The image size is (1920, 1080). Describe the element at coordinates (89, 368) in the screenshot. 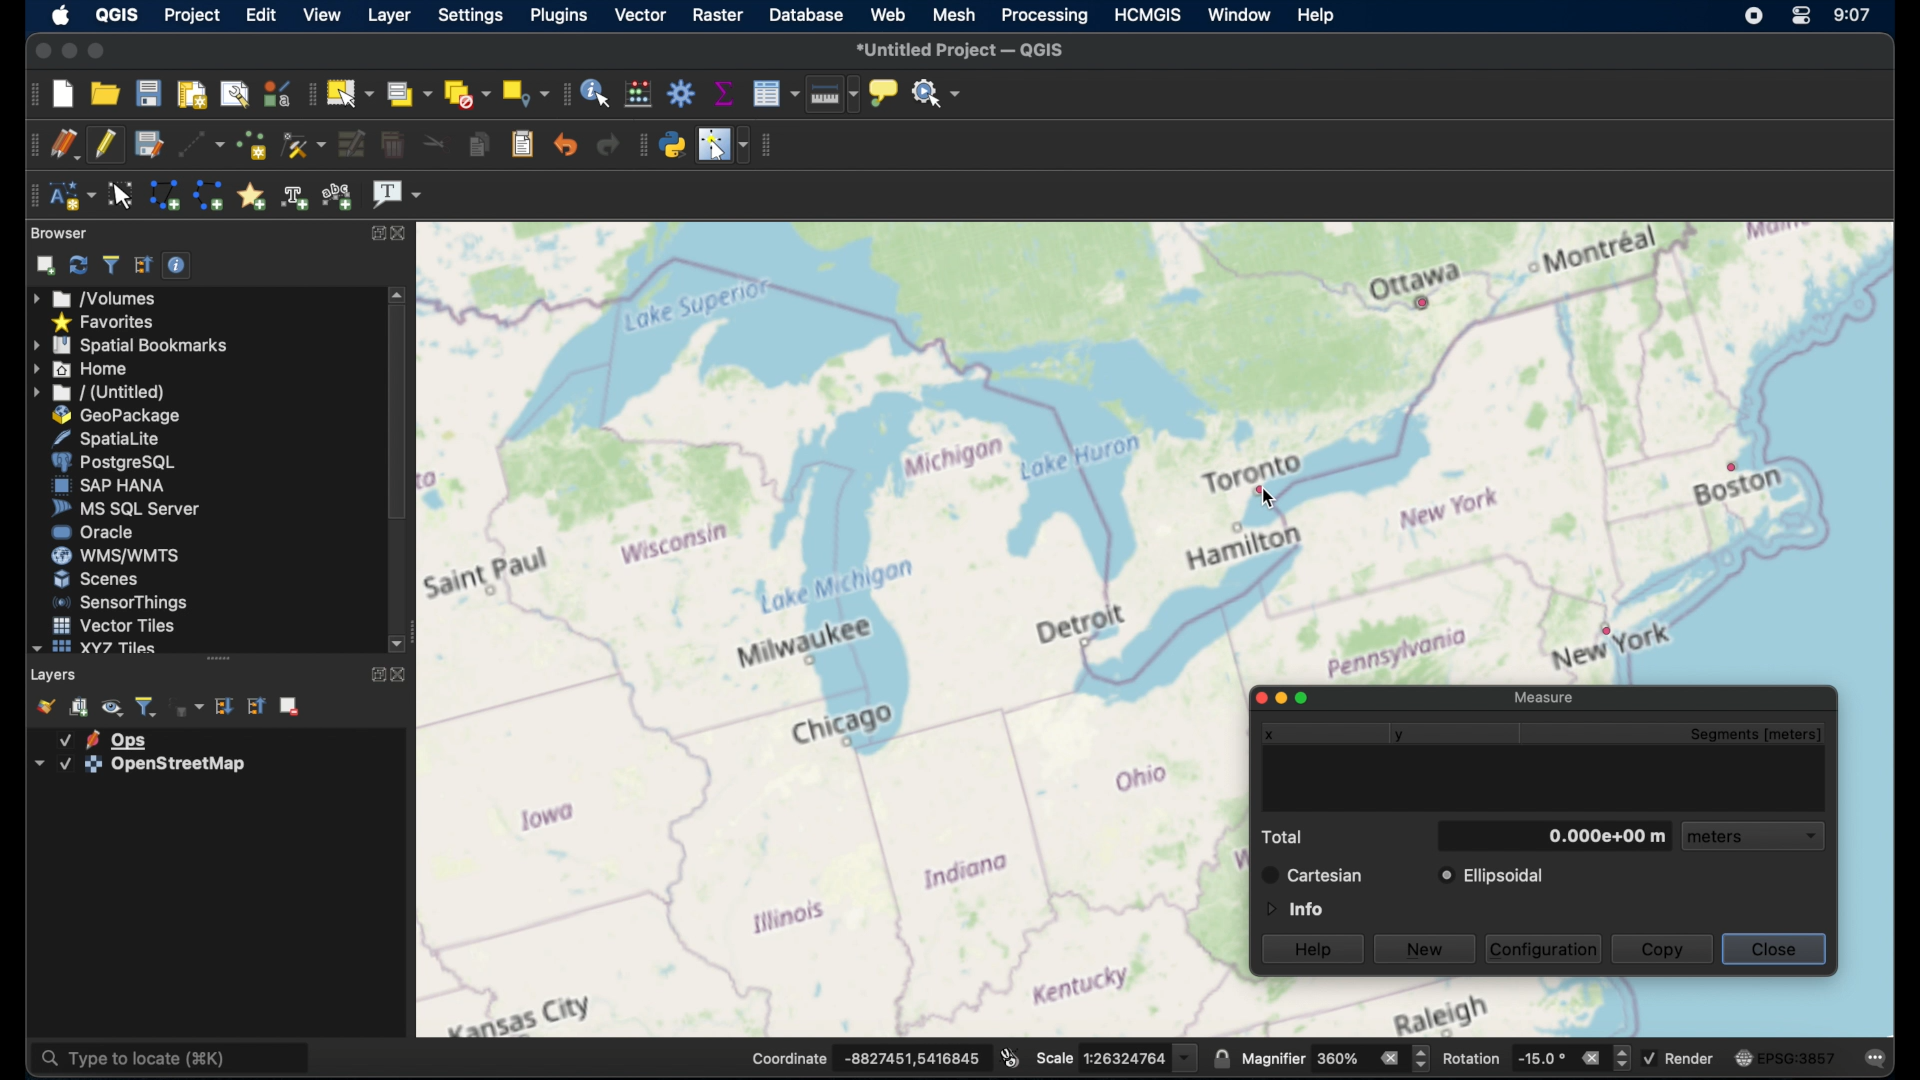

I see `home menu` at that location.